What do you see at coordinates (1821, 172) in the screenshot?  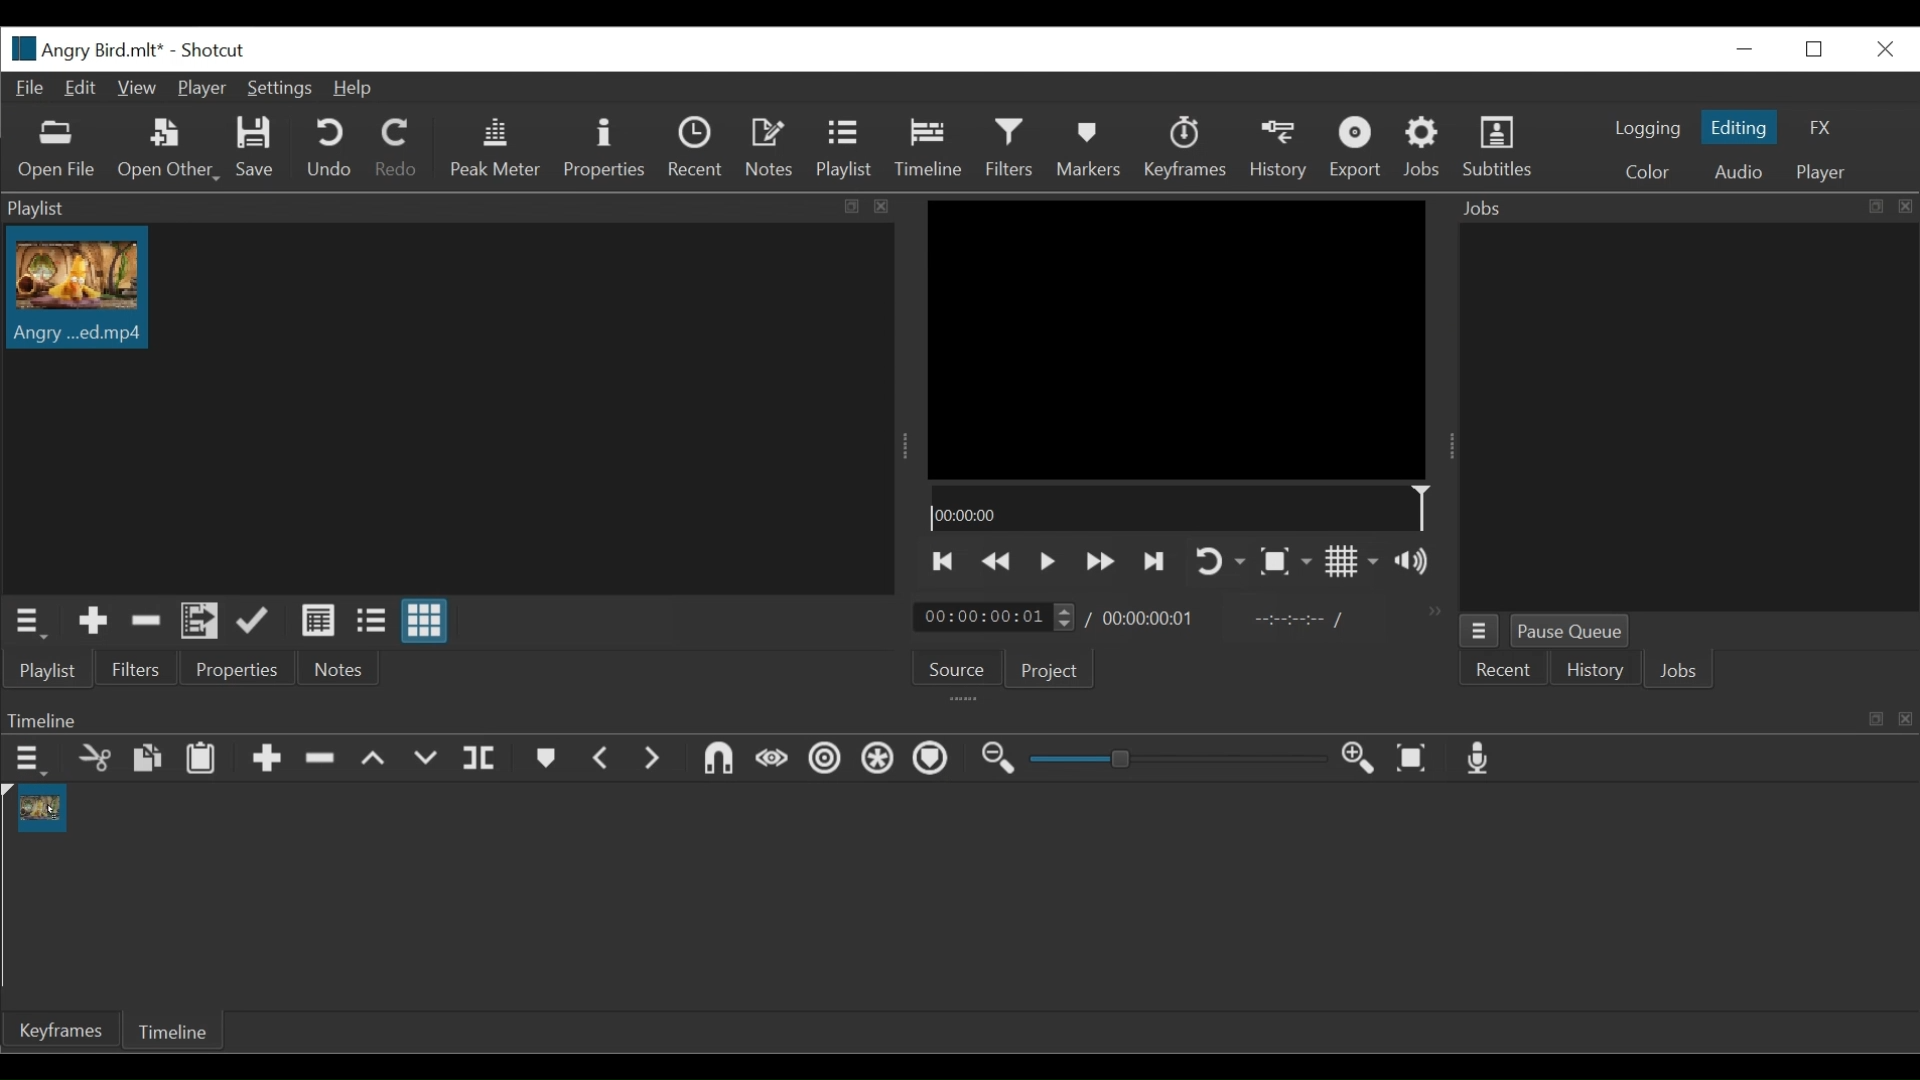 I see `player` at bounding box center [1821, 172].